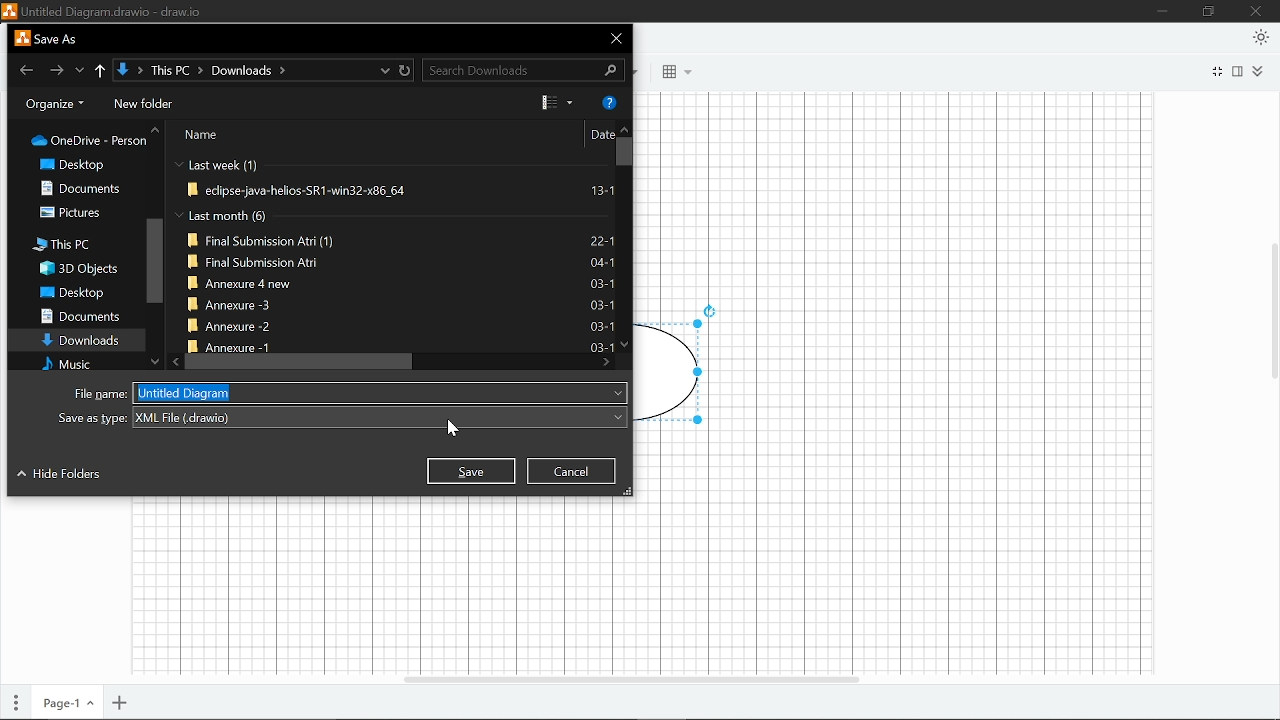 This screenshot has width=1280, height=720. I want to click on Cancel, so click(571, 470).